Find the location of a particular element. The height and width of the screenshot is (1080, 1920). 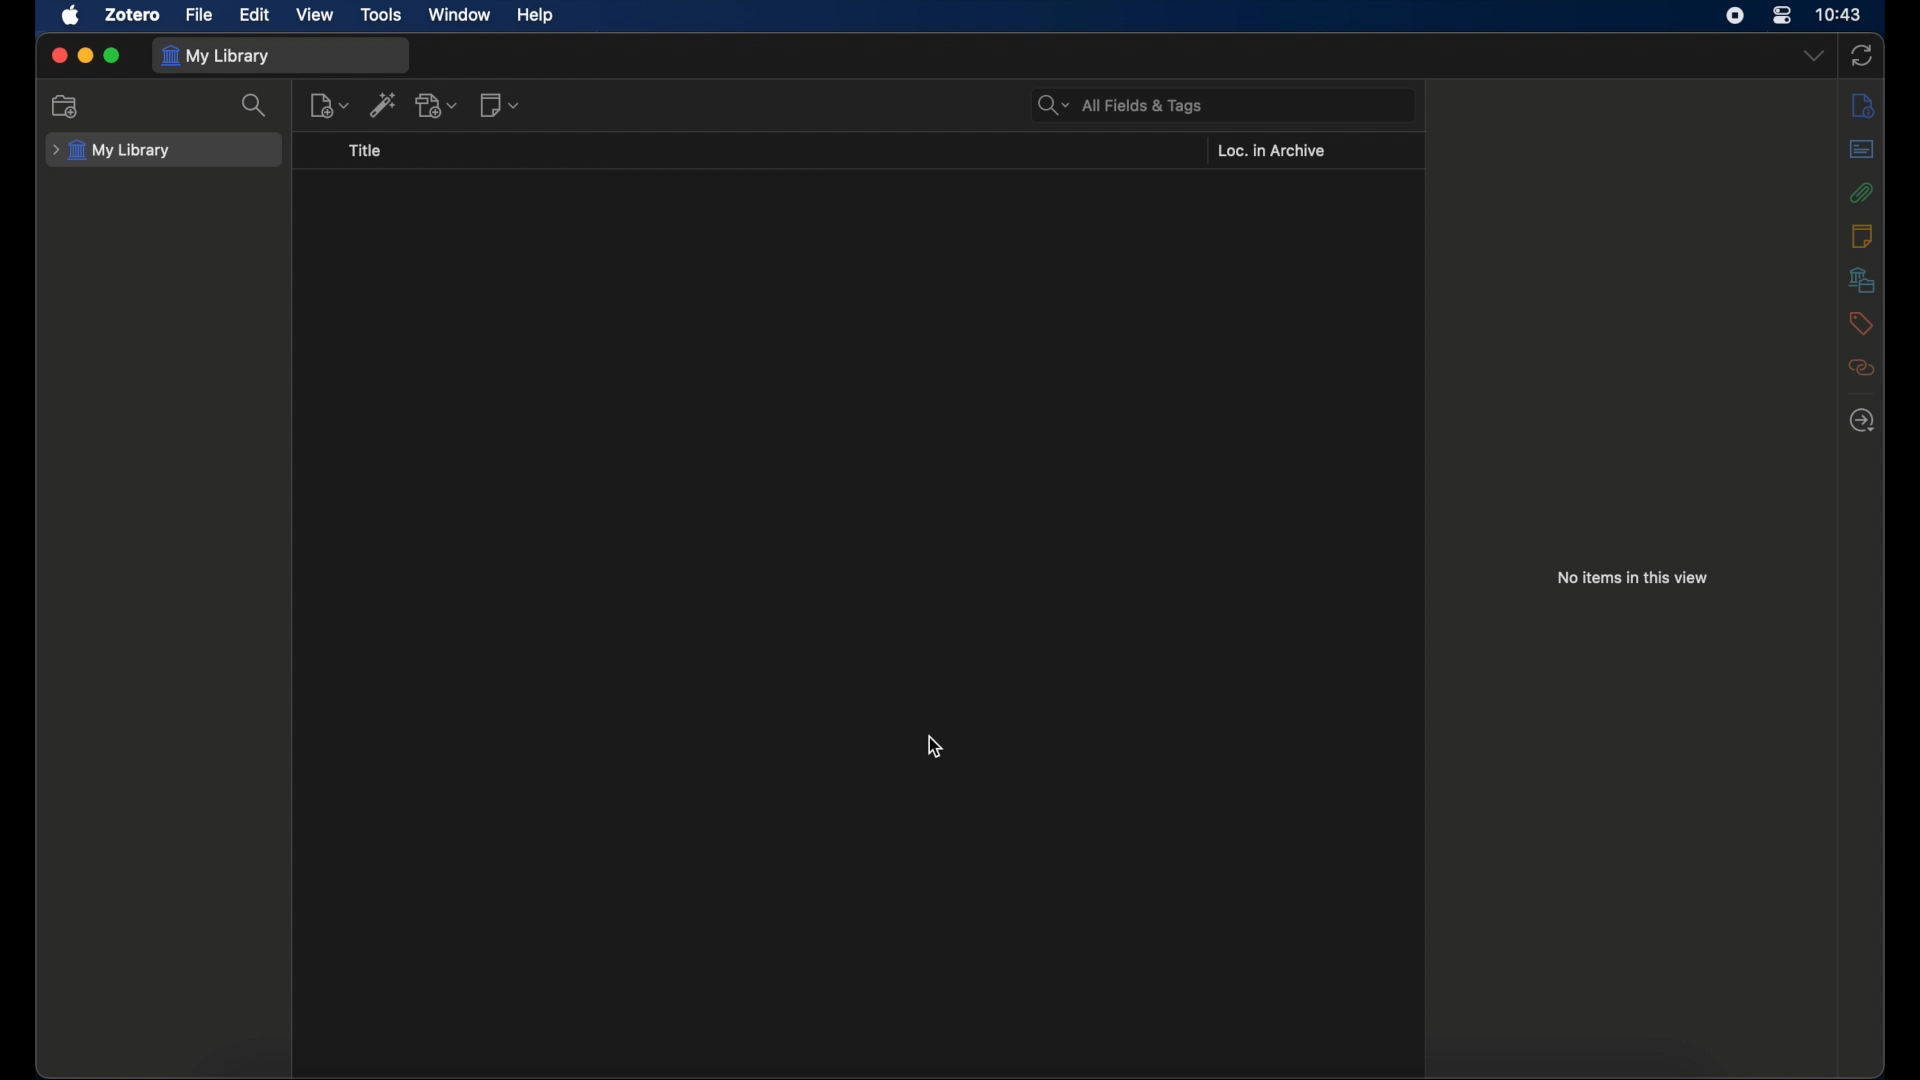

info is located at coordinates (1862, 105).